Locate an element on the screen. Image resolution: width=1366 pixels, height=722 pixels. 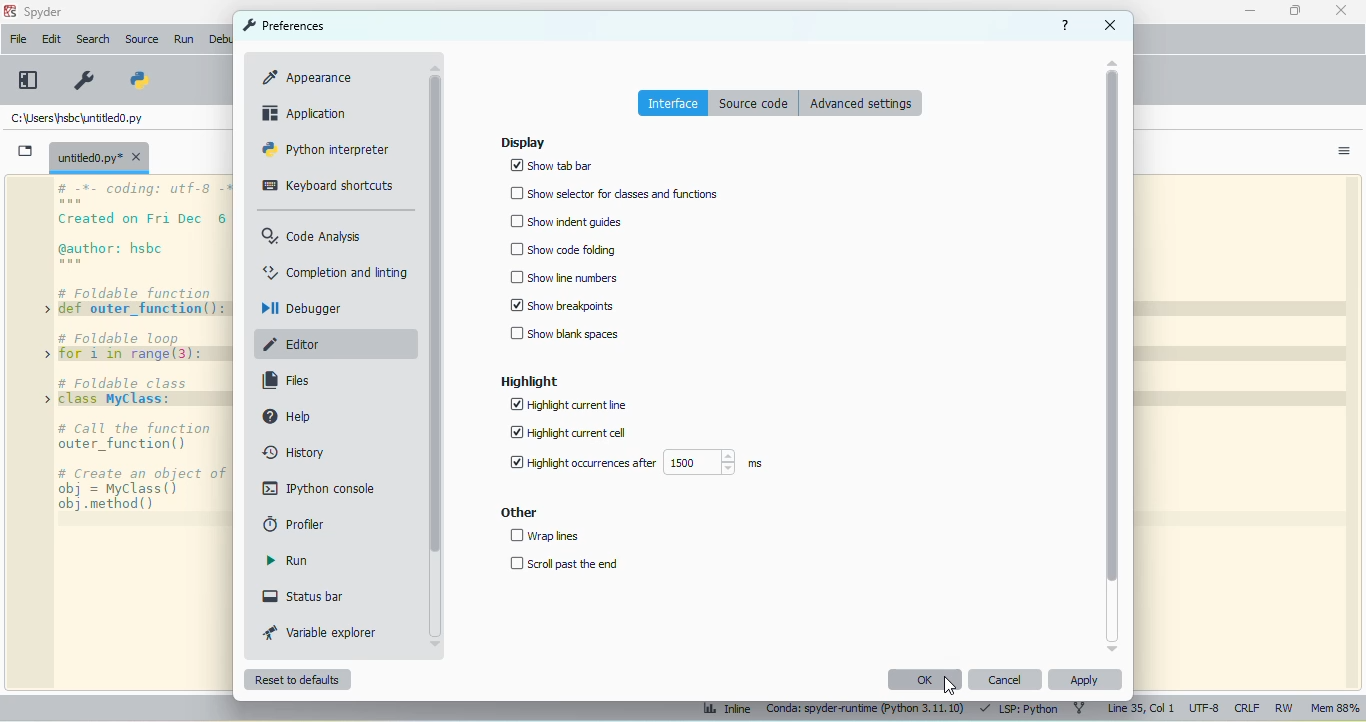
PYTHONPATH manager is located at coordinates (137, 80).